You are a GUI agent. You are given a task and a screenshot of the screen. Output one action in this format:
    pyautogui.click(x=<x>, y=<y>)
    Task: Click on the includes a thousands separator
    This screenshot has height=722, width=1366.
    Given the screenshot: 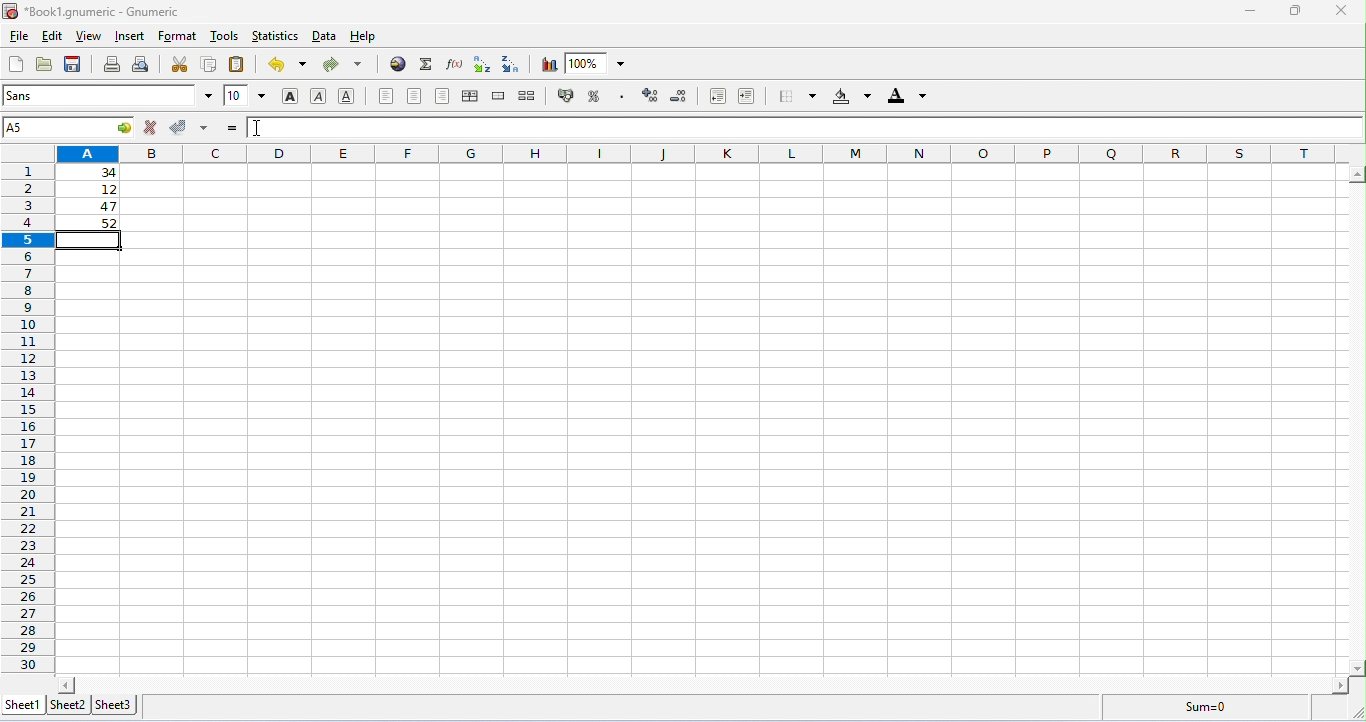 What is the action you would take?
    pyautogui.click(x=621, y=95)
    